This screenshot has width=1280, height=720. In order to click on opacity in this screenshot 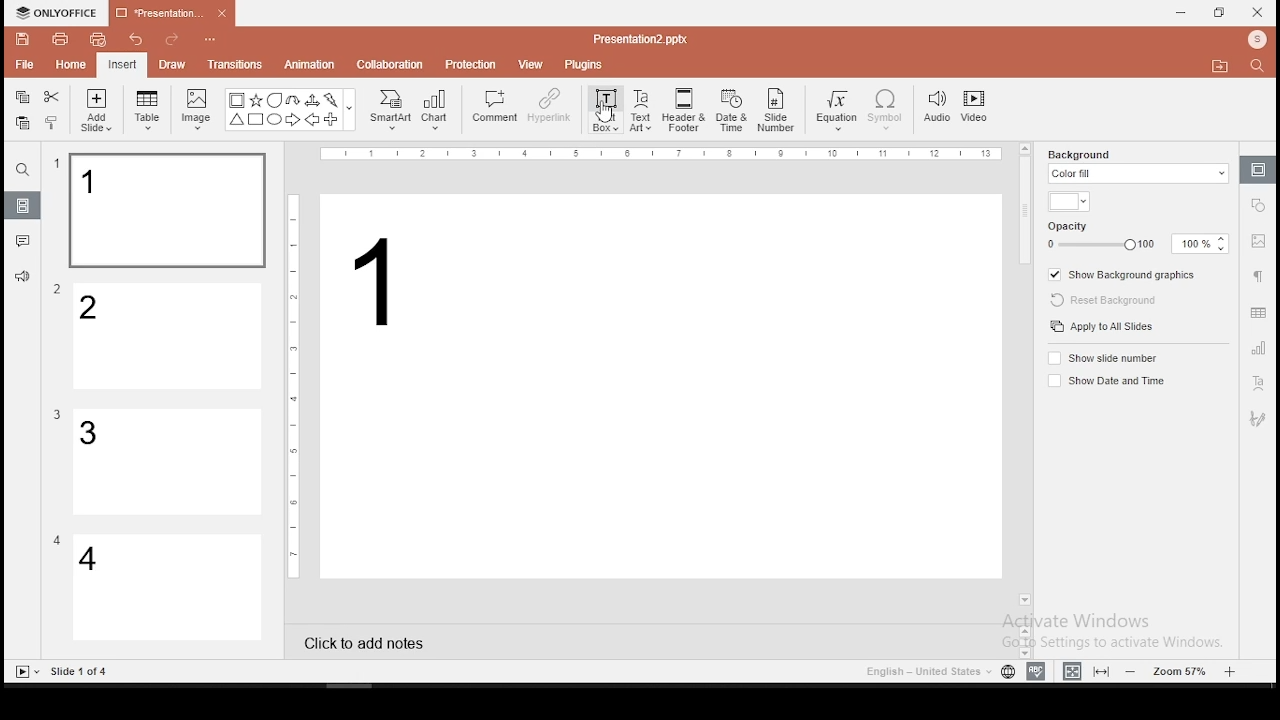, I will do `click(1138, 237)`.